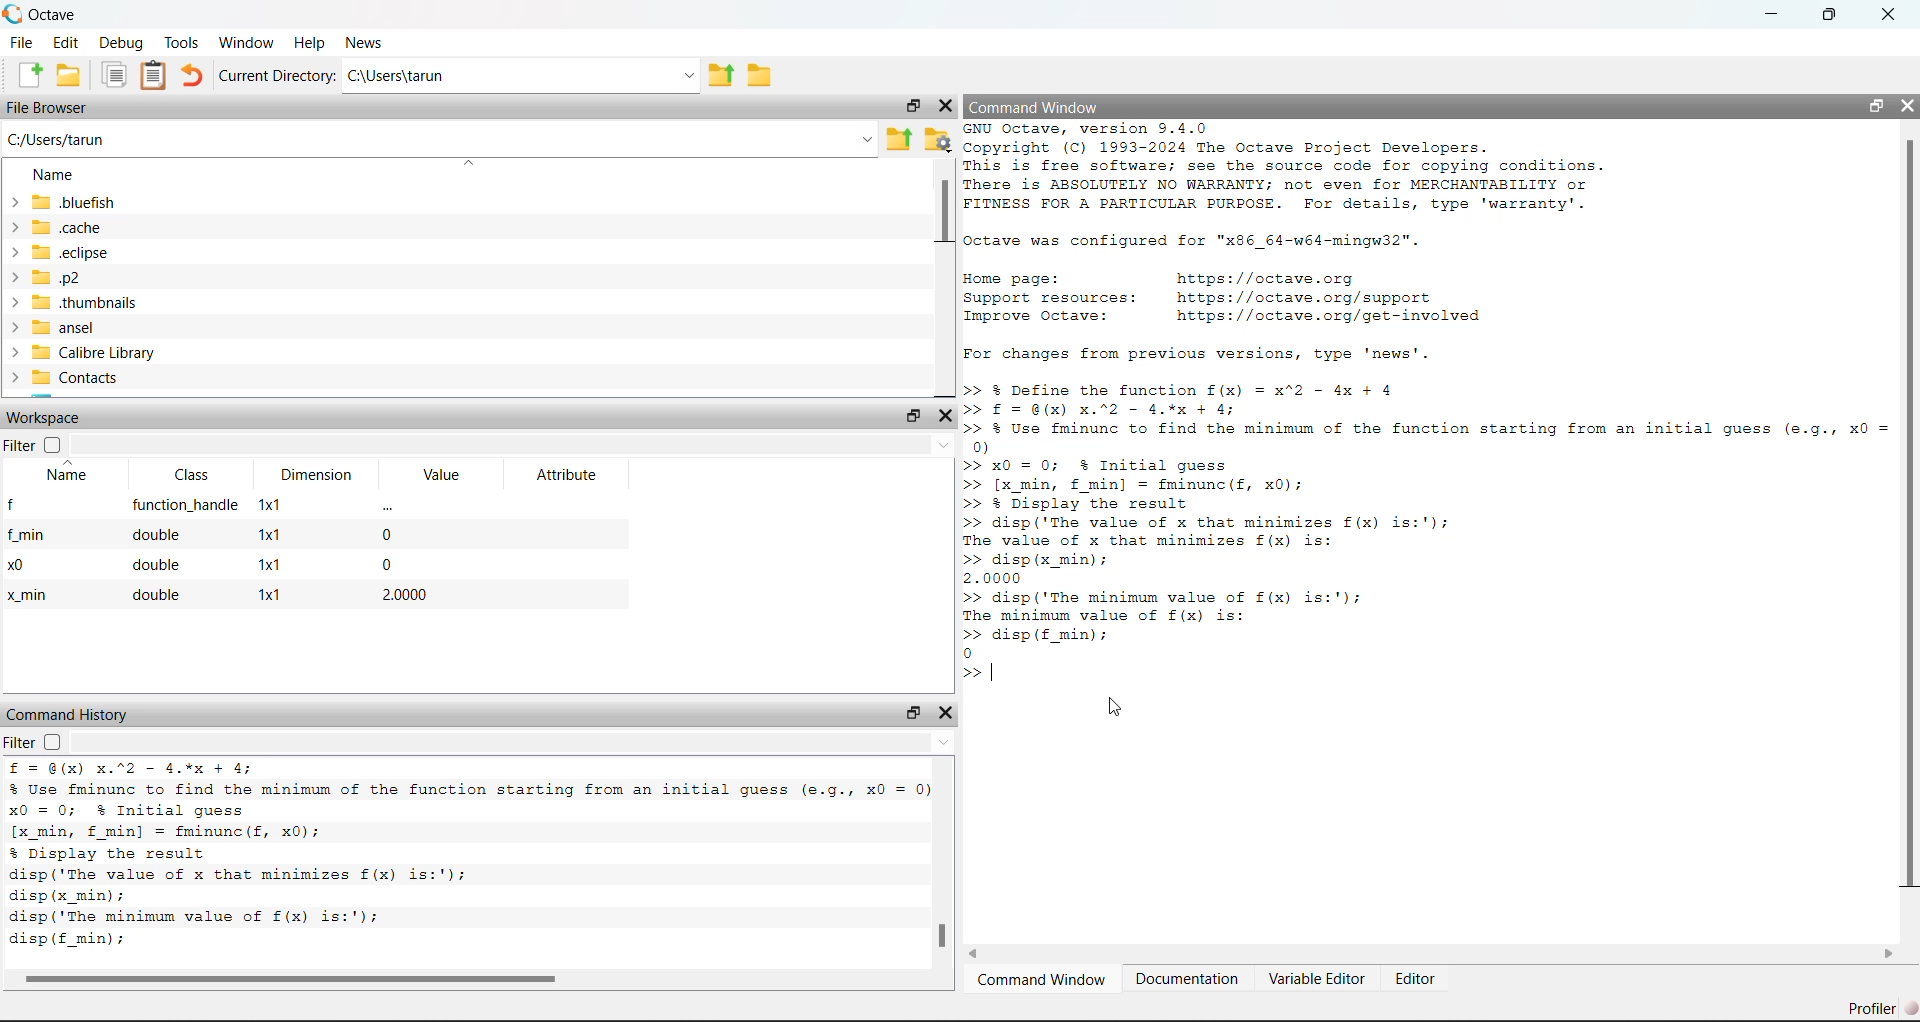 The width and height of the screenshot is (1920, 1022). What do you see at coordinates (40, 742) in the screenshot?
I see `Filter` at bounding box center [40, 742].